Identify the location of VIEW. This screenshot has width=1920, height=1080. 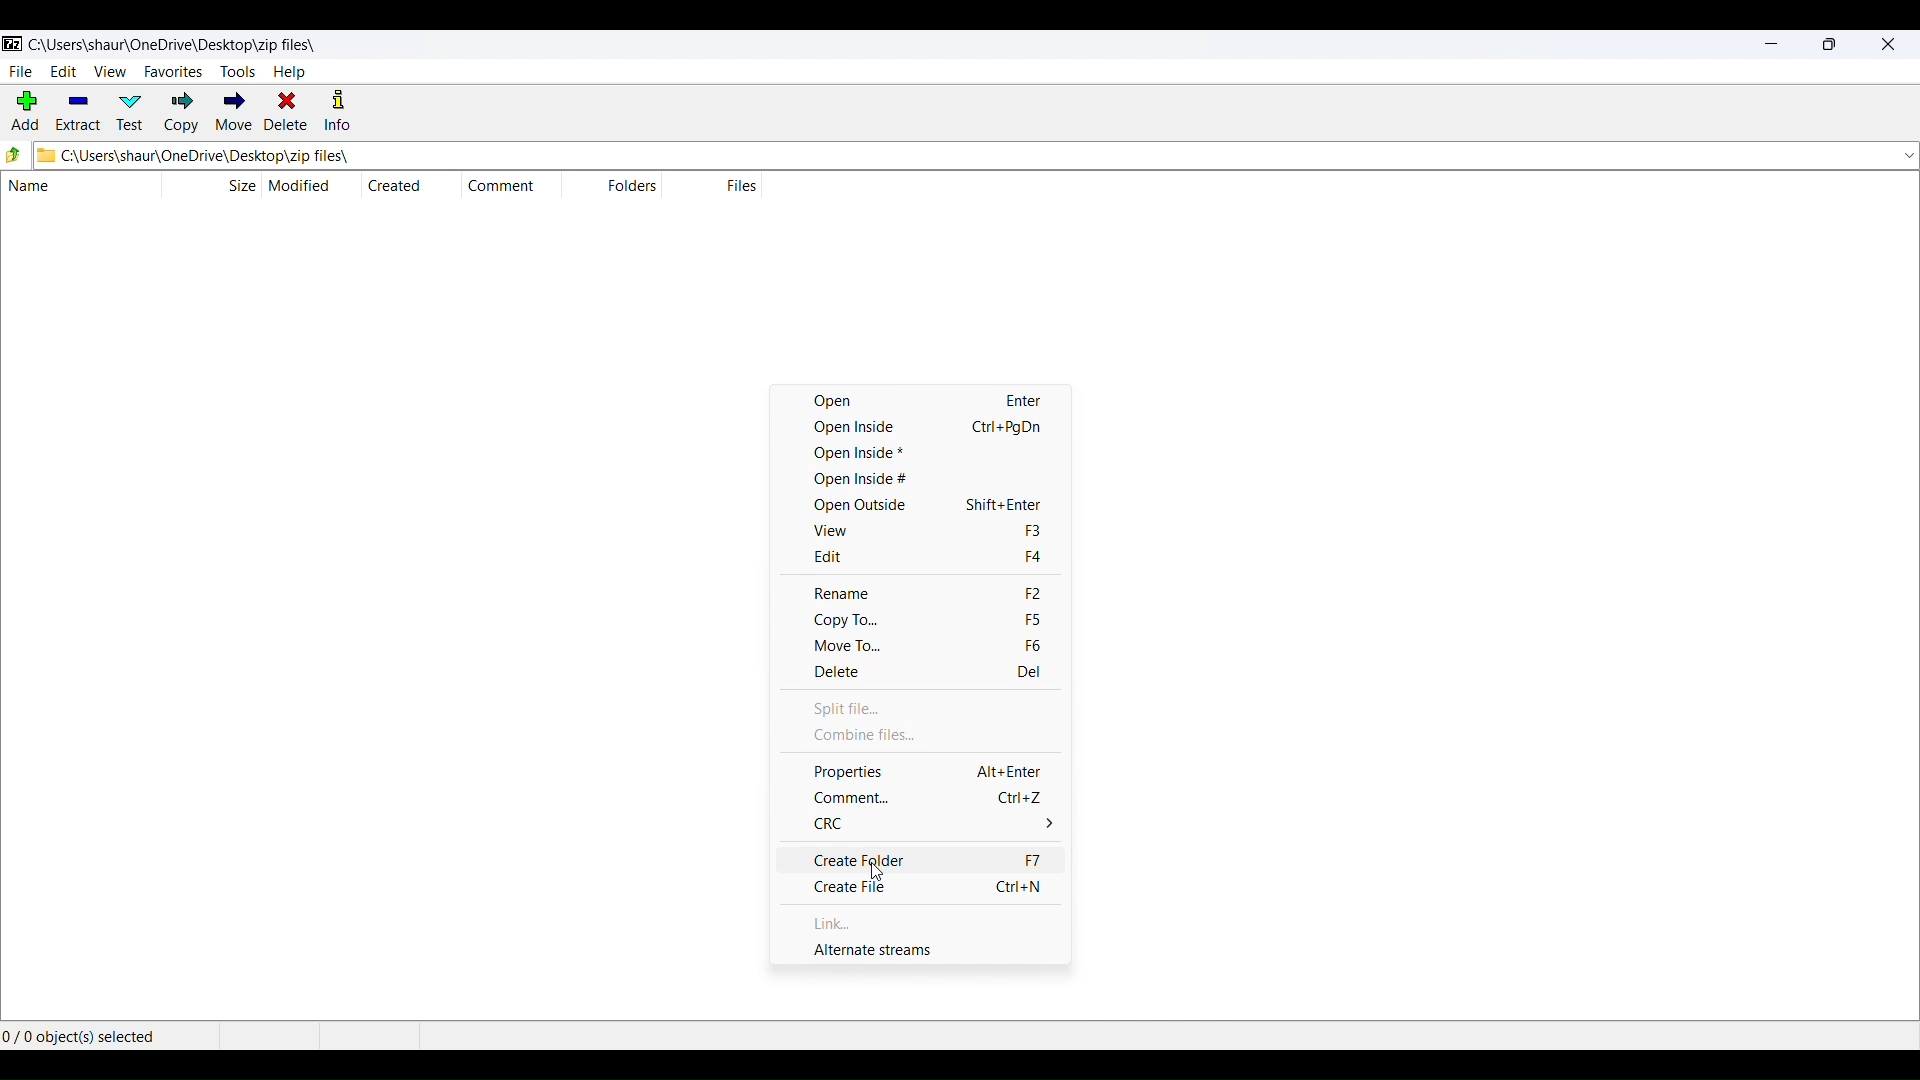
(110, 70).